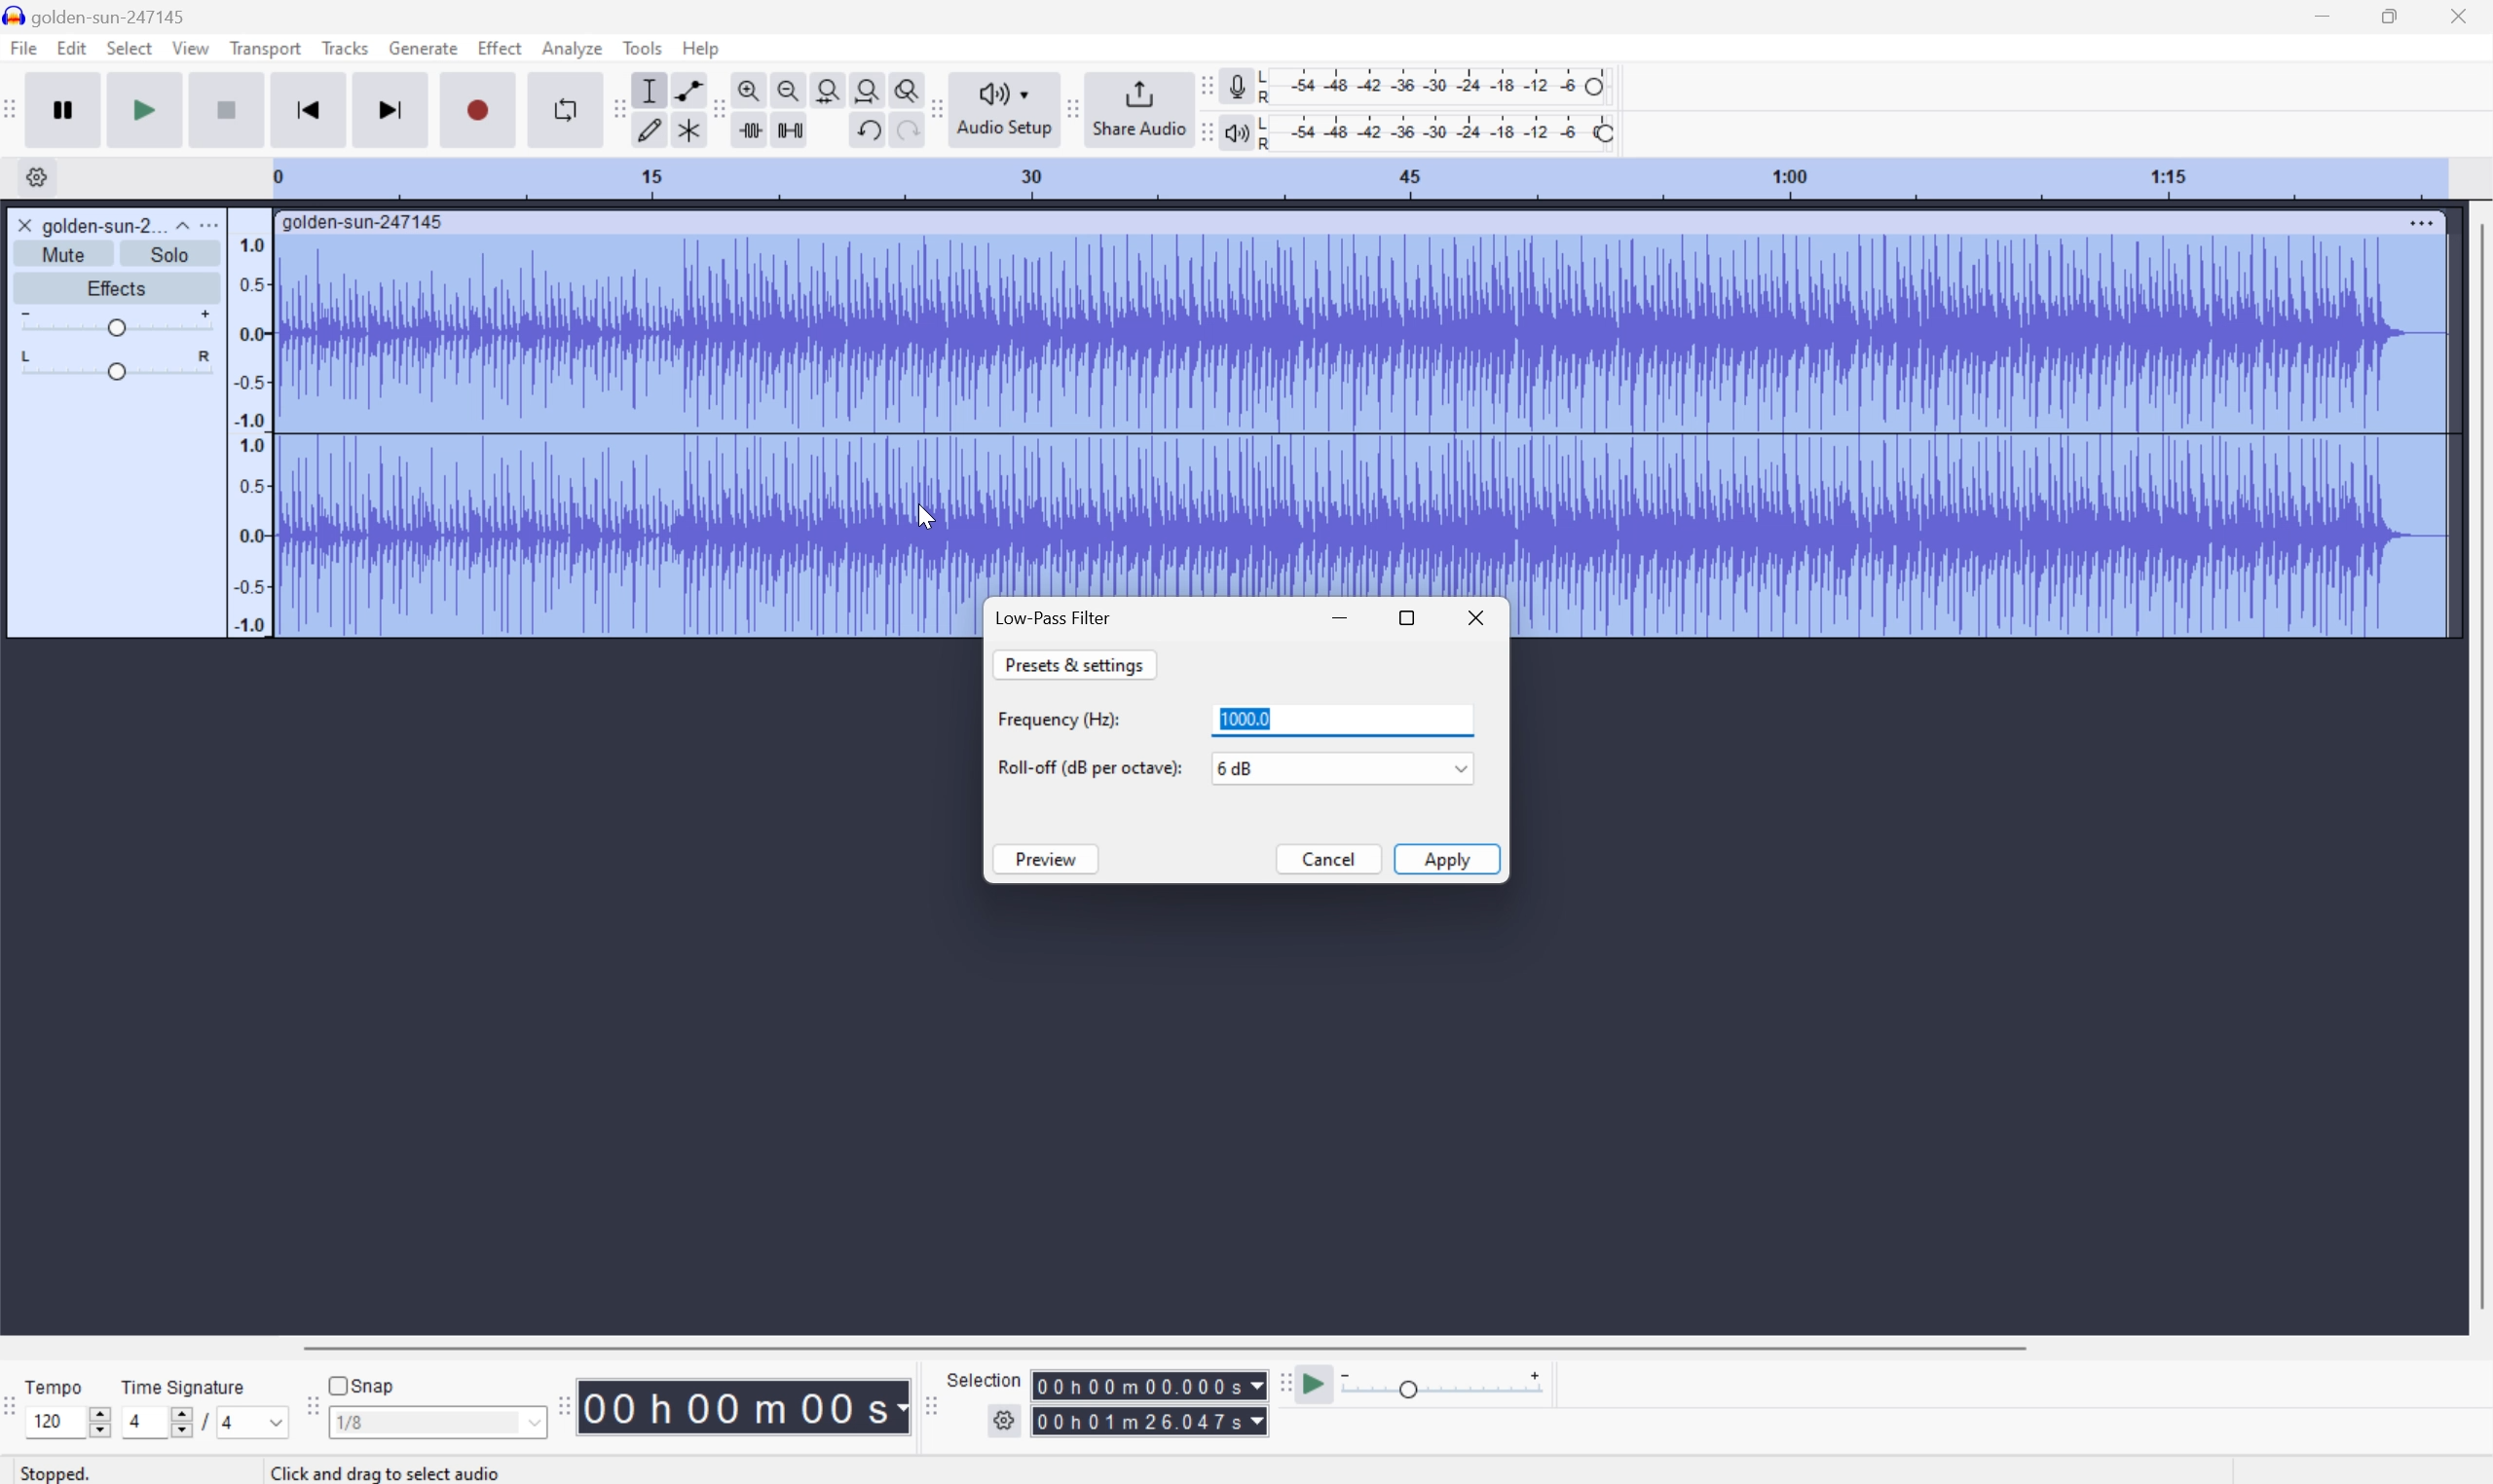 The image size is (2493, 1484). What do you see at coordinates (2389, 18) in the screenshot?
I see `Restore Down` at bounding box center [2389, 18].